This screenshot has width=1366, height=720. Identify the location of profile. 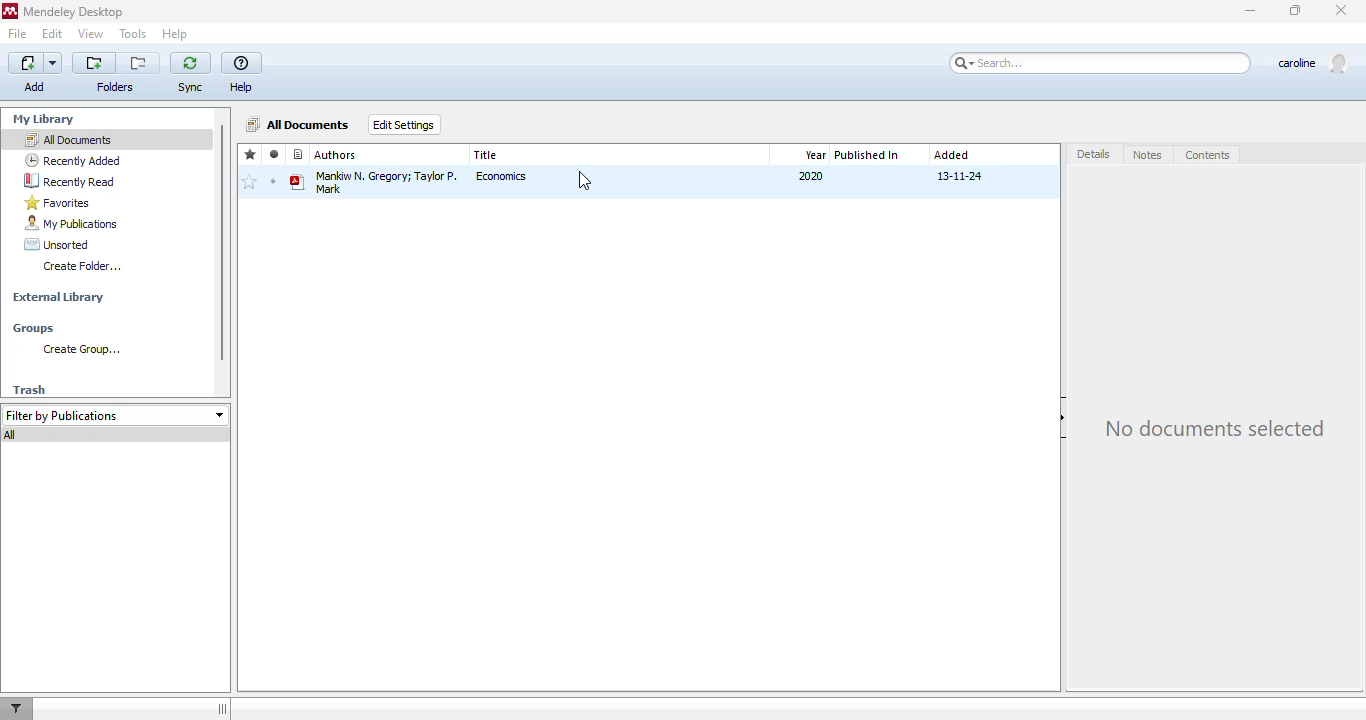
(1313, 63).